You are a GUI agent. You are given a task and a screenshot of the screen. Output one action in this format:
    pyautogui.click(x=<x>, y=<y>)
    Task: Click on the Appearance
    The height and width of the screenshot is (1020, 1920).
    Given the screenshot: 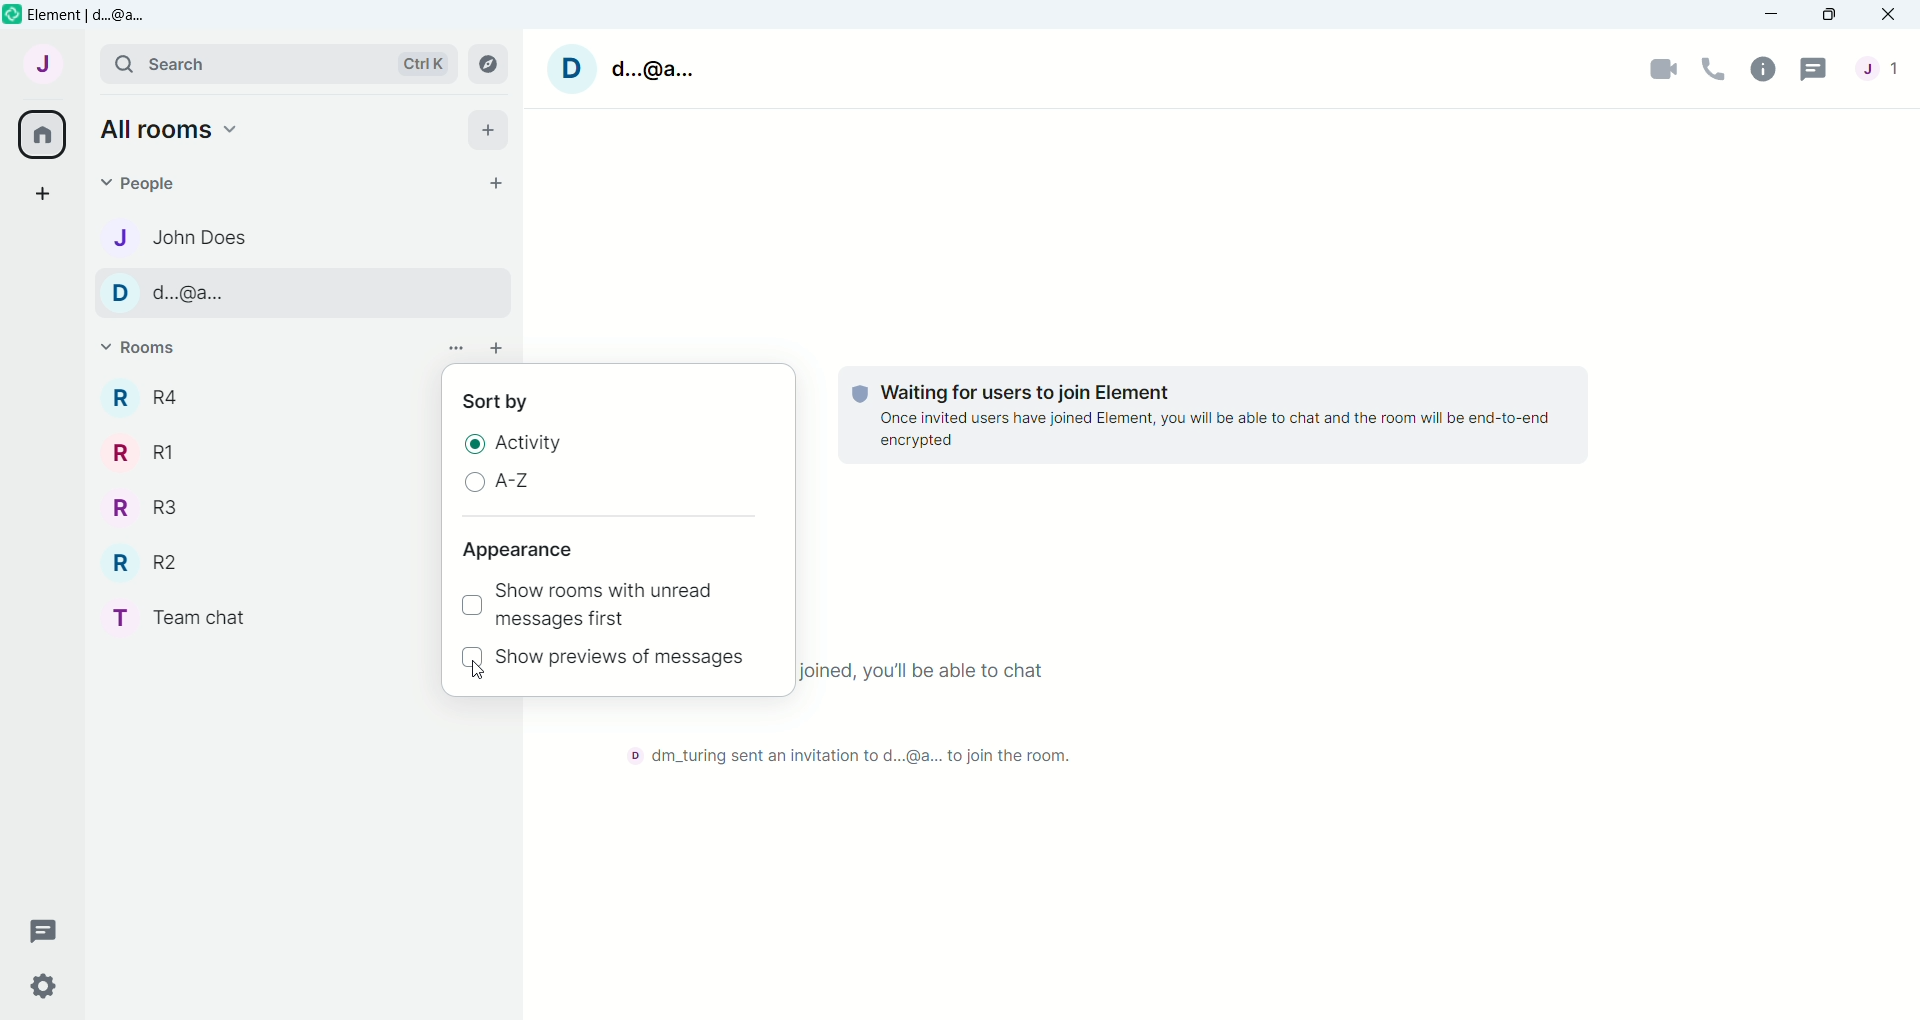 What is the action you would take?
    pyautogui.click(x=518, y=550)
    